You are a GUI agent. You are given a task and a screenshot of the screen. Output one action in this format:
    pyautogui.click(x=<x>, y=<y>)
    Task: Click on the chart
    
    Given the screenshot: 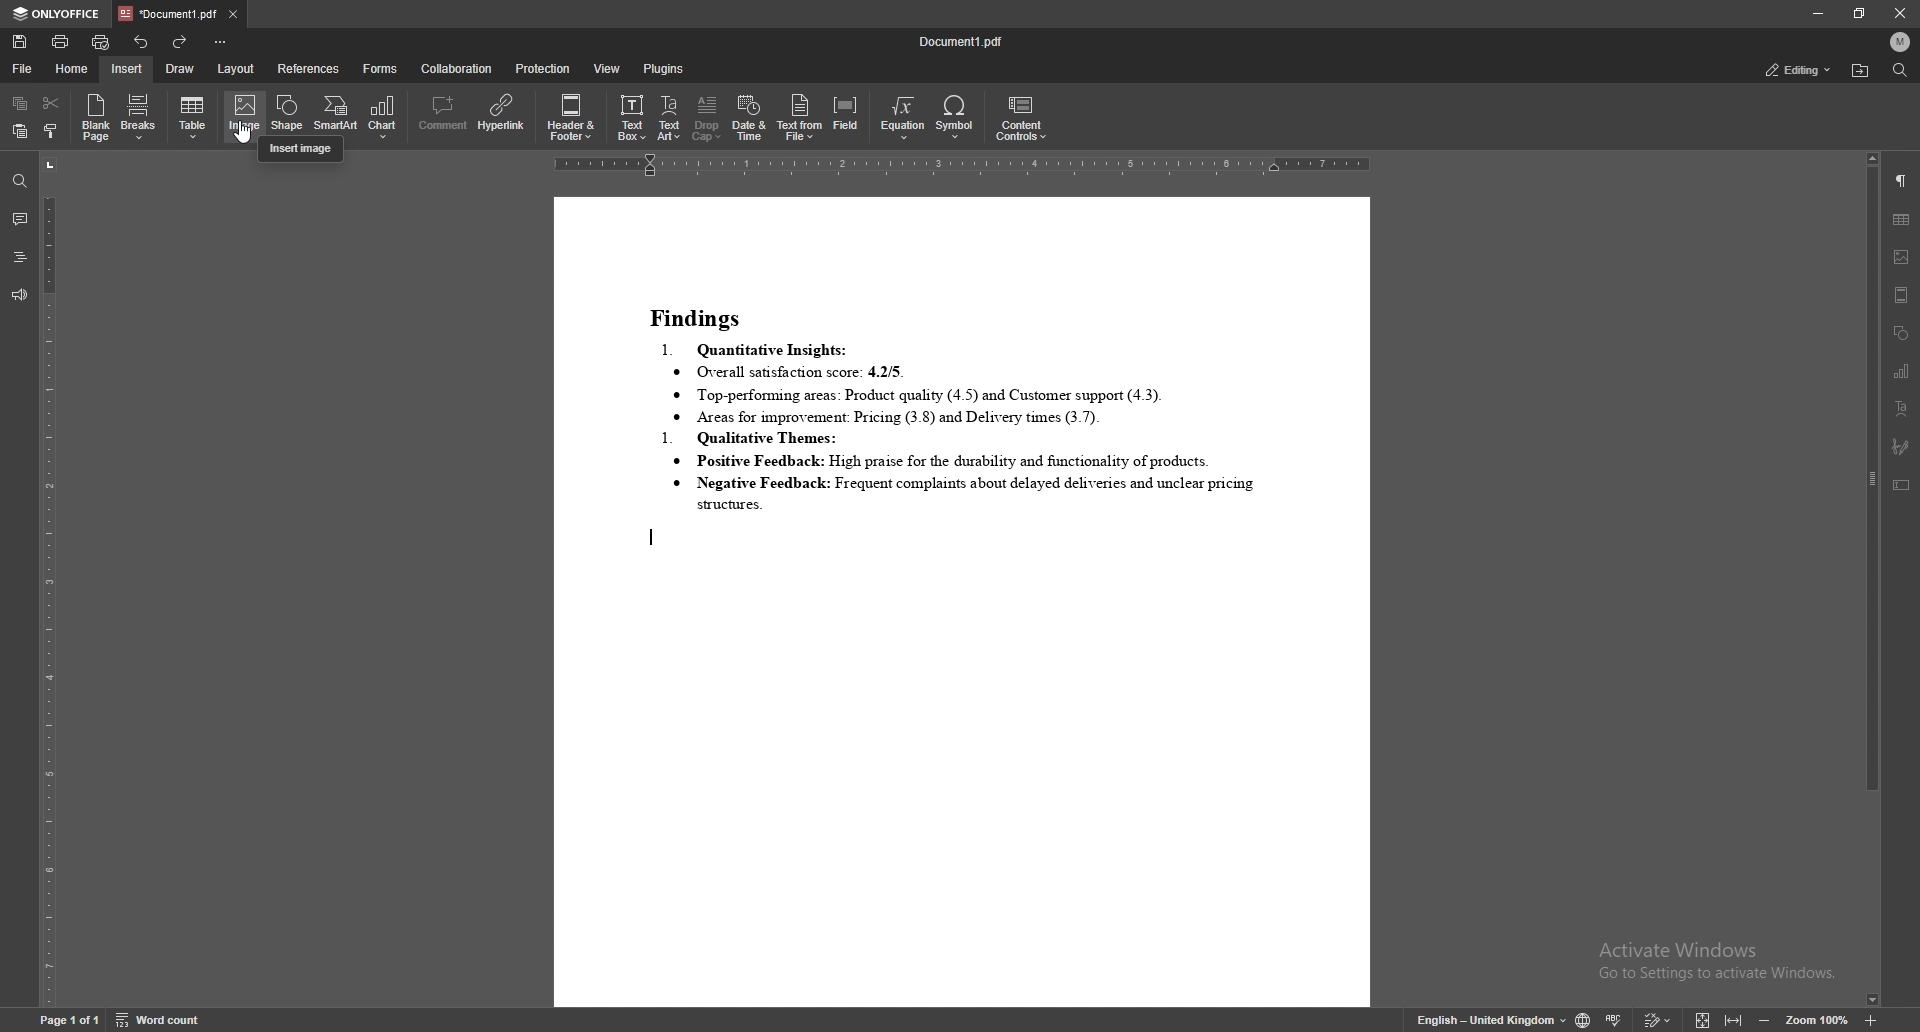 What is the action you would take?
    pyautogui.click(x=384, y=115)
    